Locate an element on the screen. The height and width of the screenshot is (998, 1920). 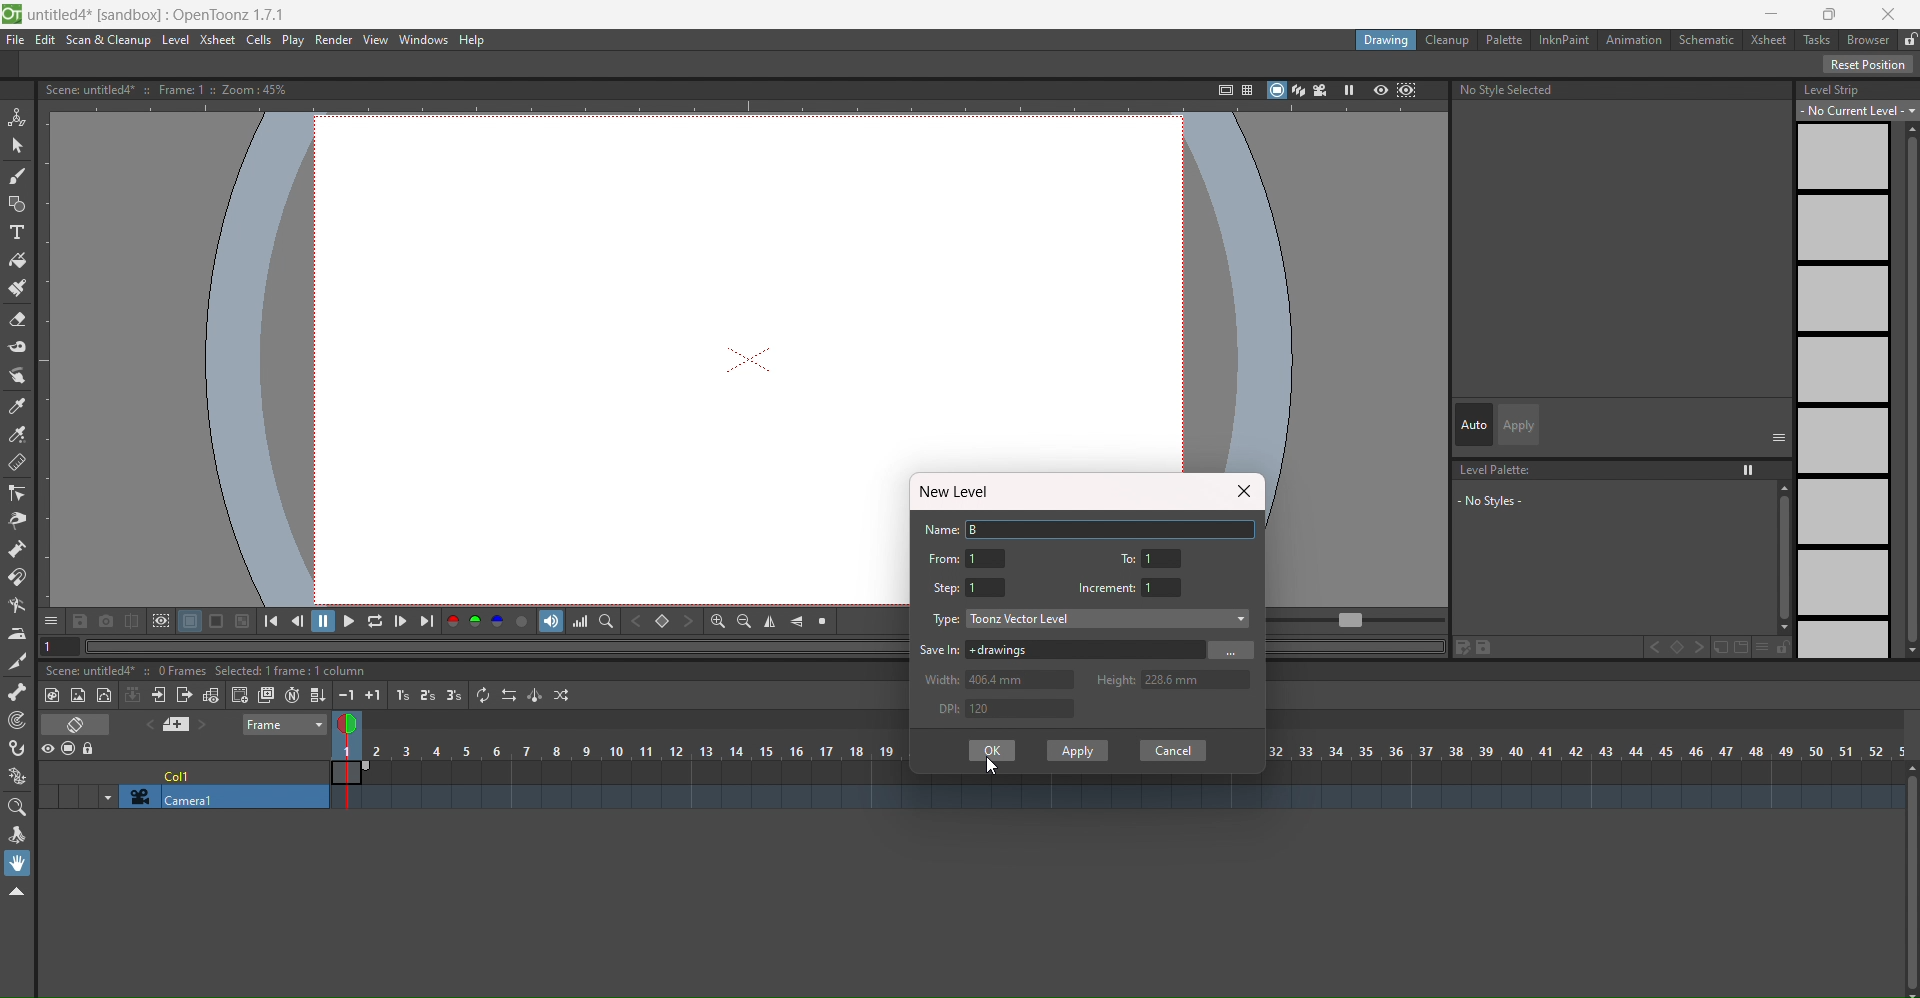
tool is located at coordinates (218, 621).